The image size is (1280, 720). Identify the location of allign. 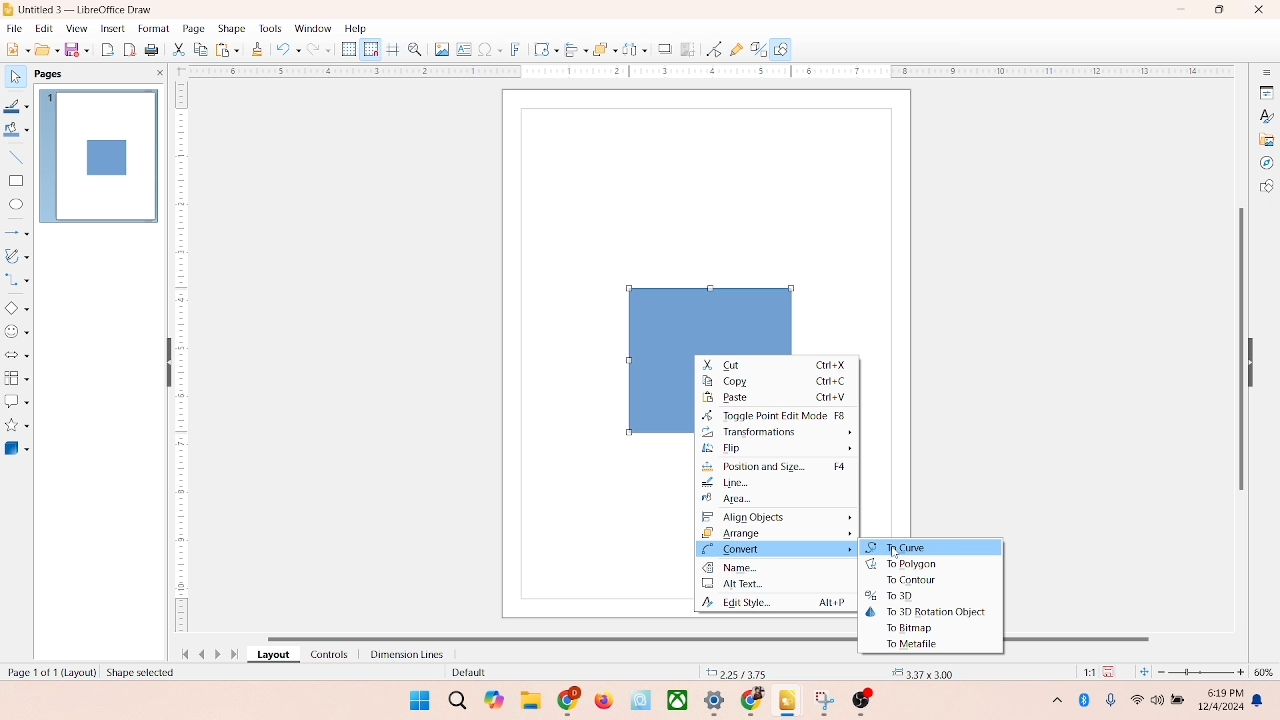
(572, 47).